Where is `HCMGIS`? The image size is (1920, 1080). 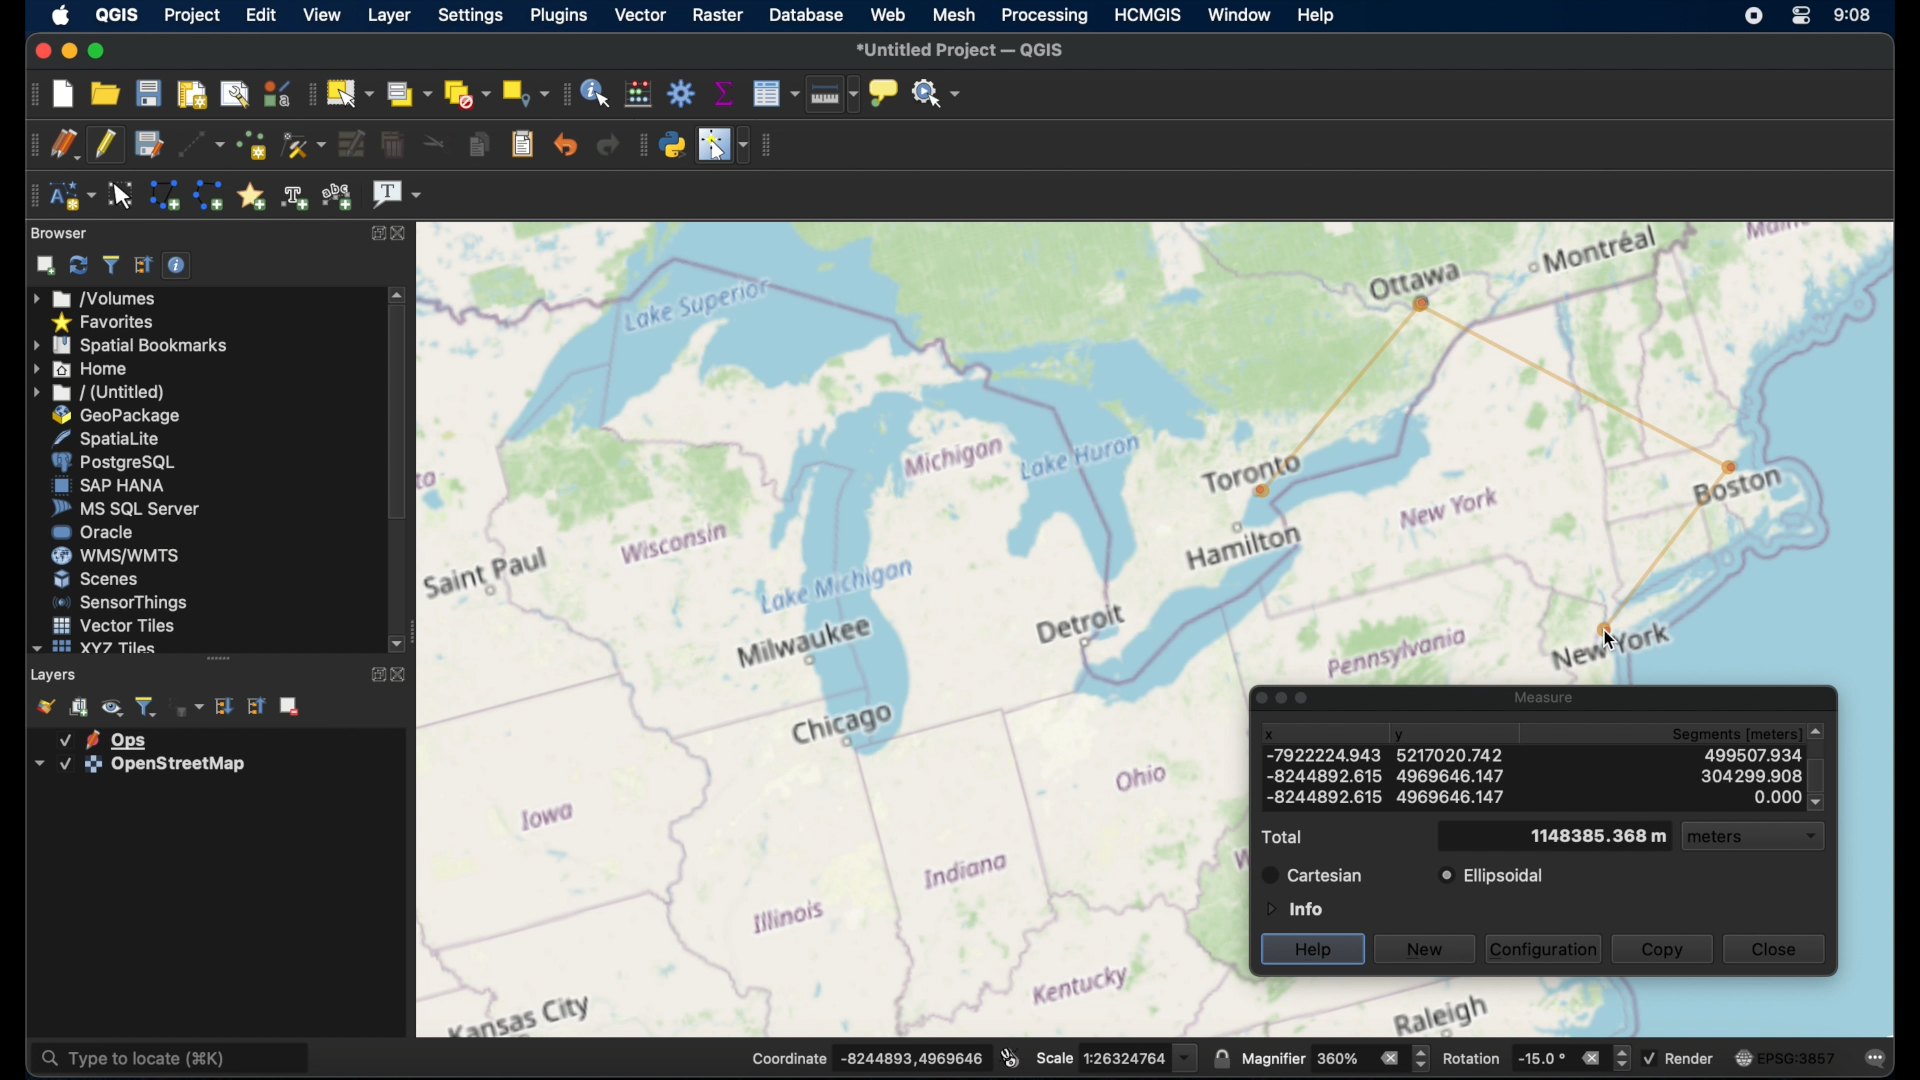 HCMGIS is located at coordinates (1151, 14).